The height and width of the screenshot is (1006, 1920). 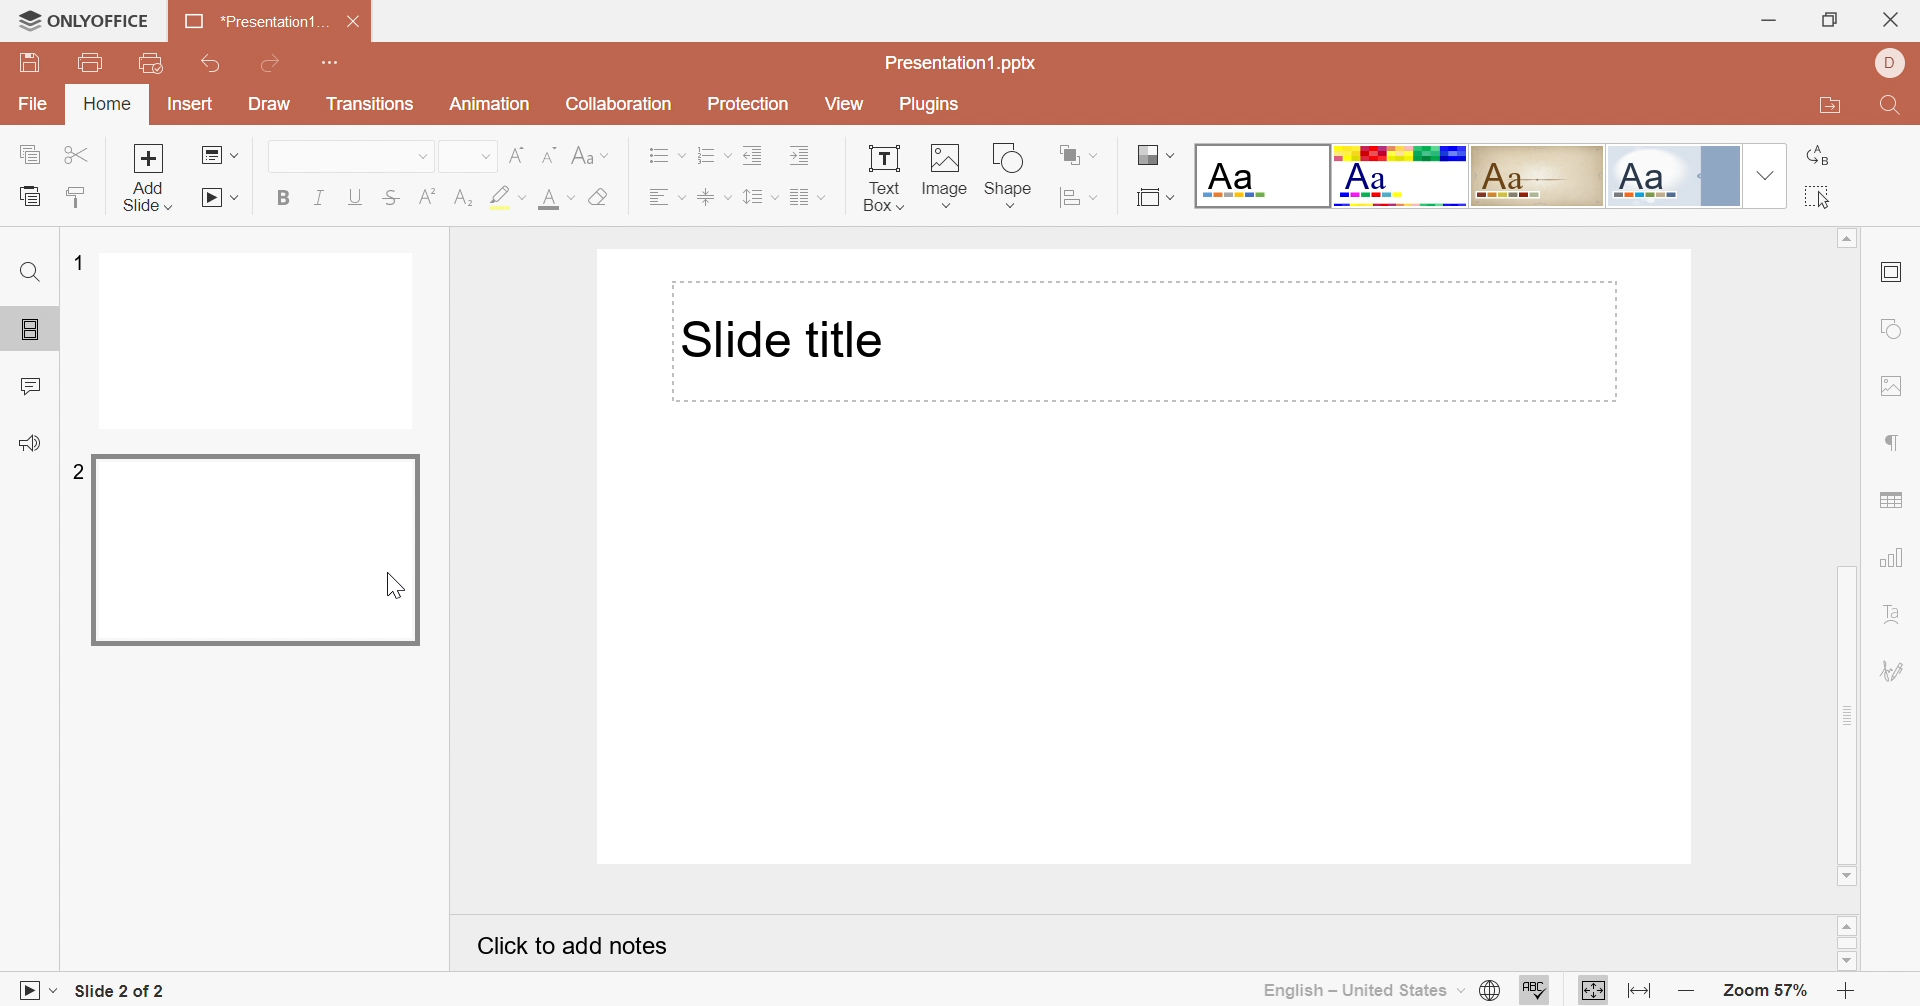 I want to click on Official, so click(x=1654, y=177).